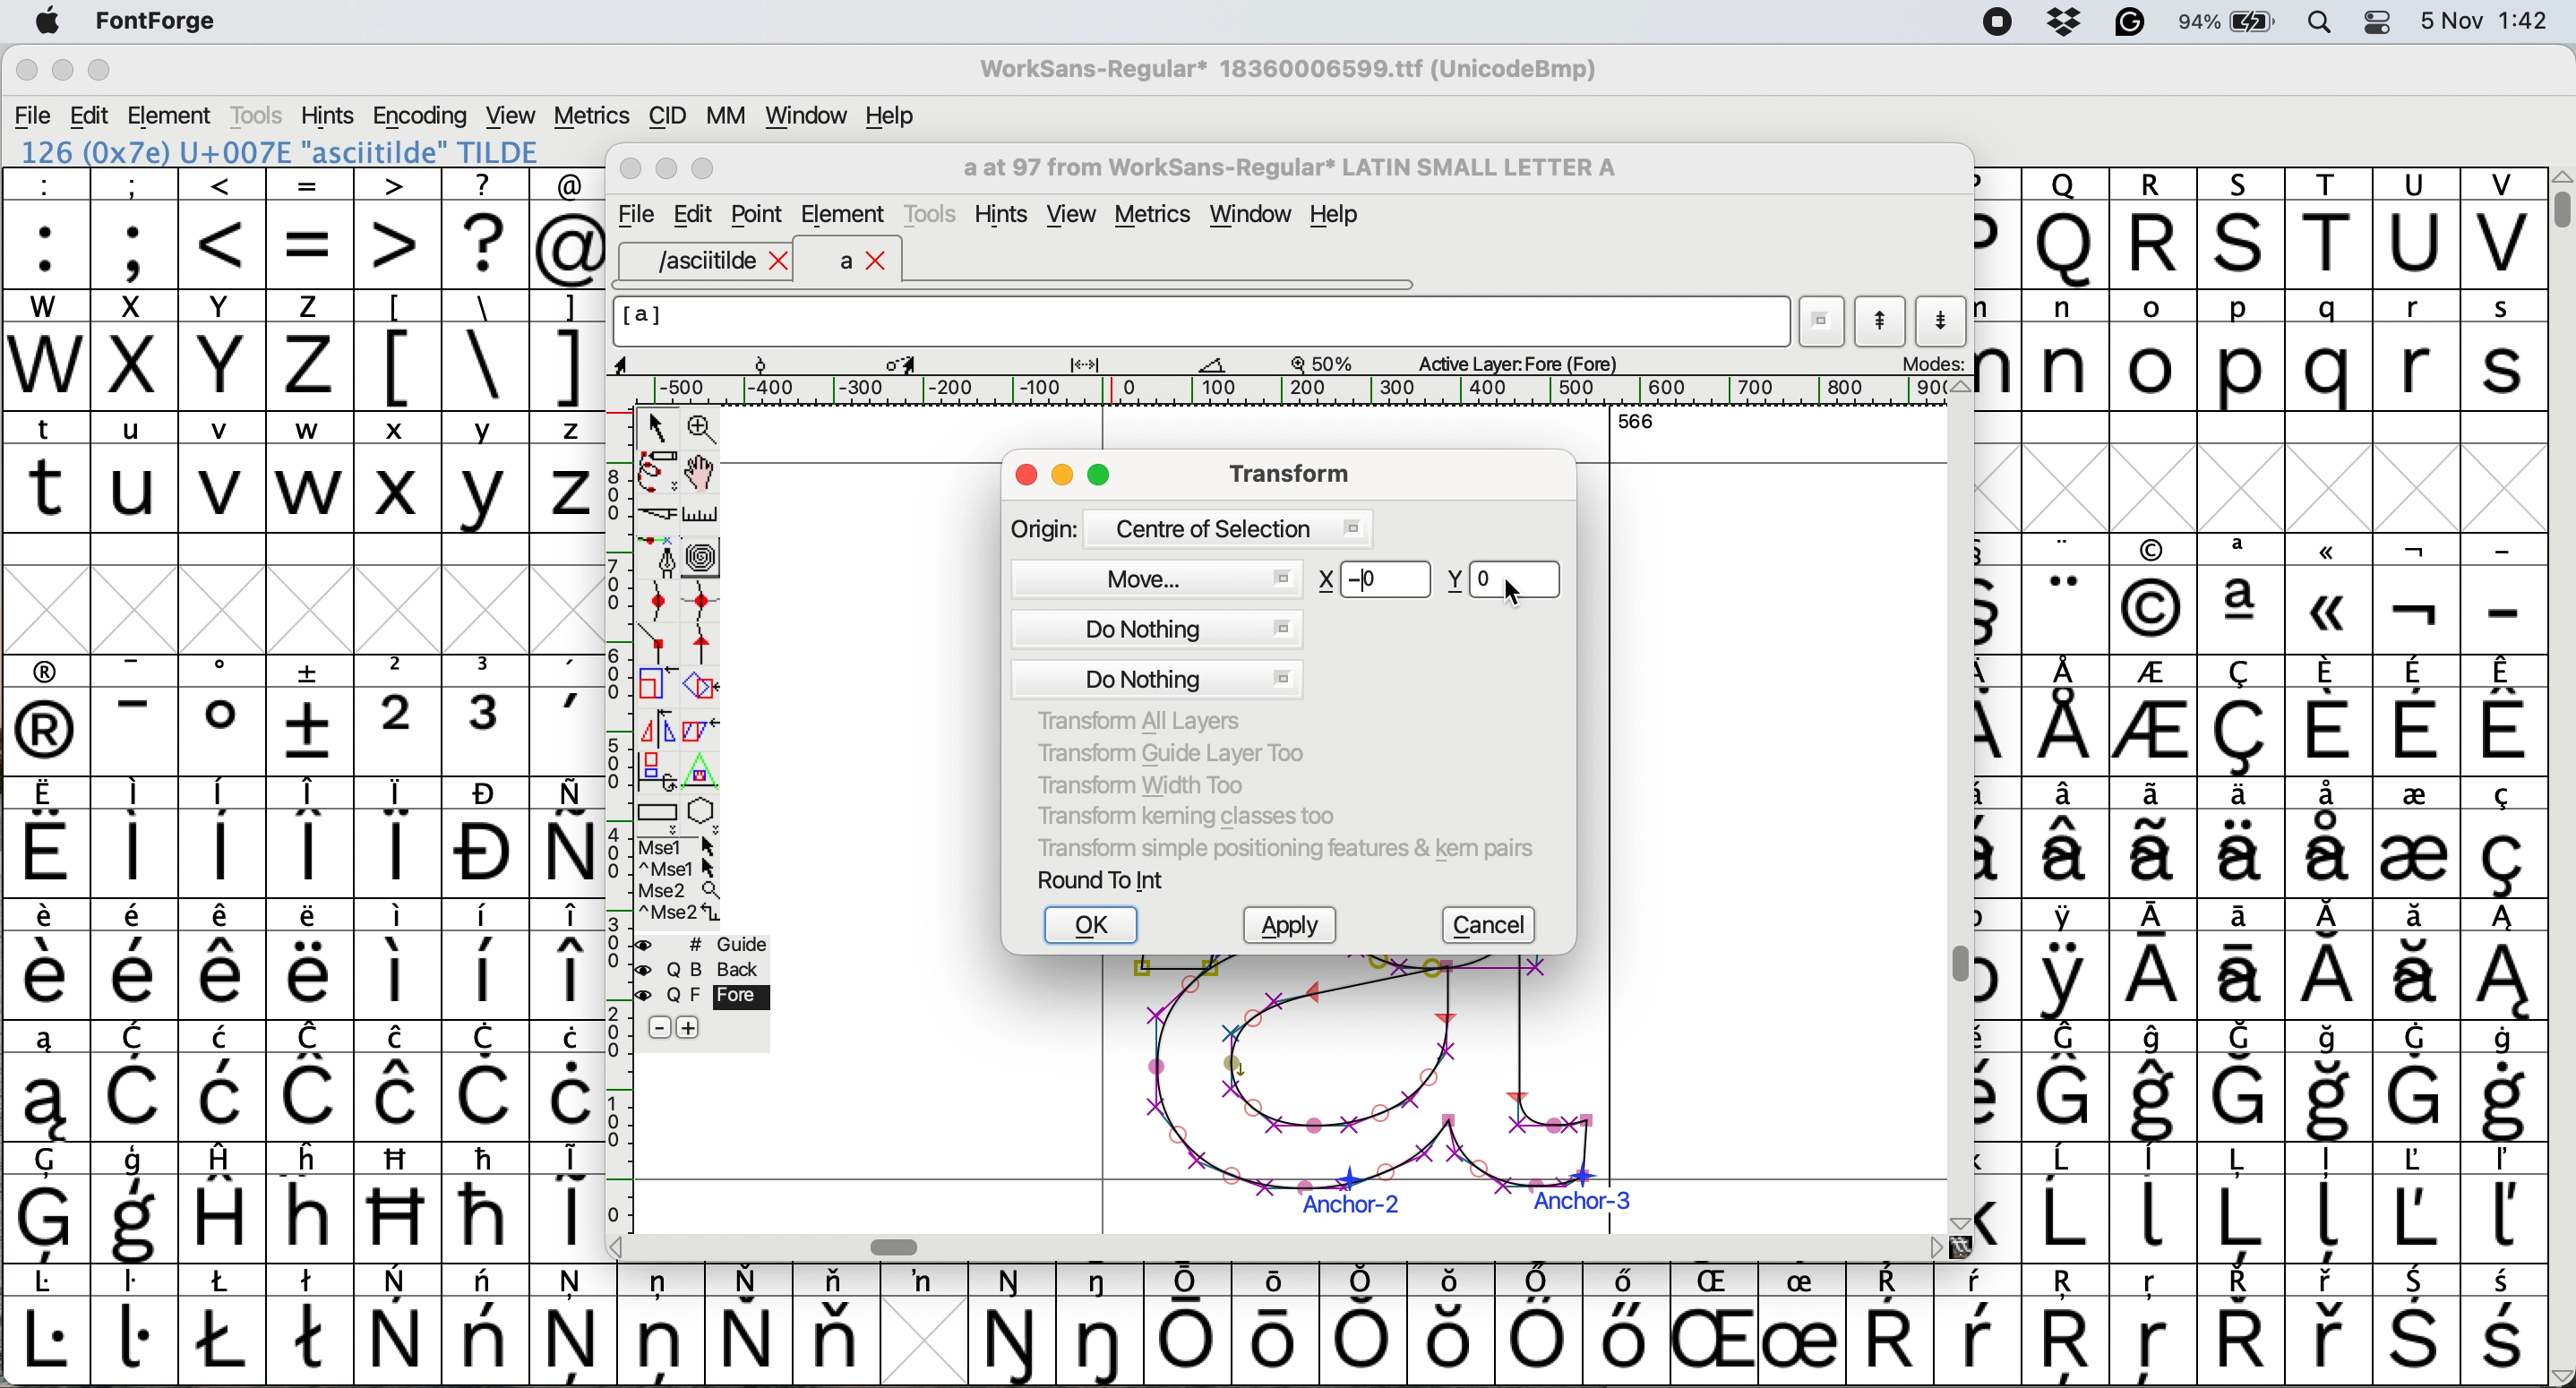 The width and height of the screenshot is (2576, 1388). Describe the element at coordinates (1936, 1246) in the screenshot. I see `scroll button` at that location.